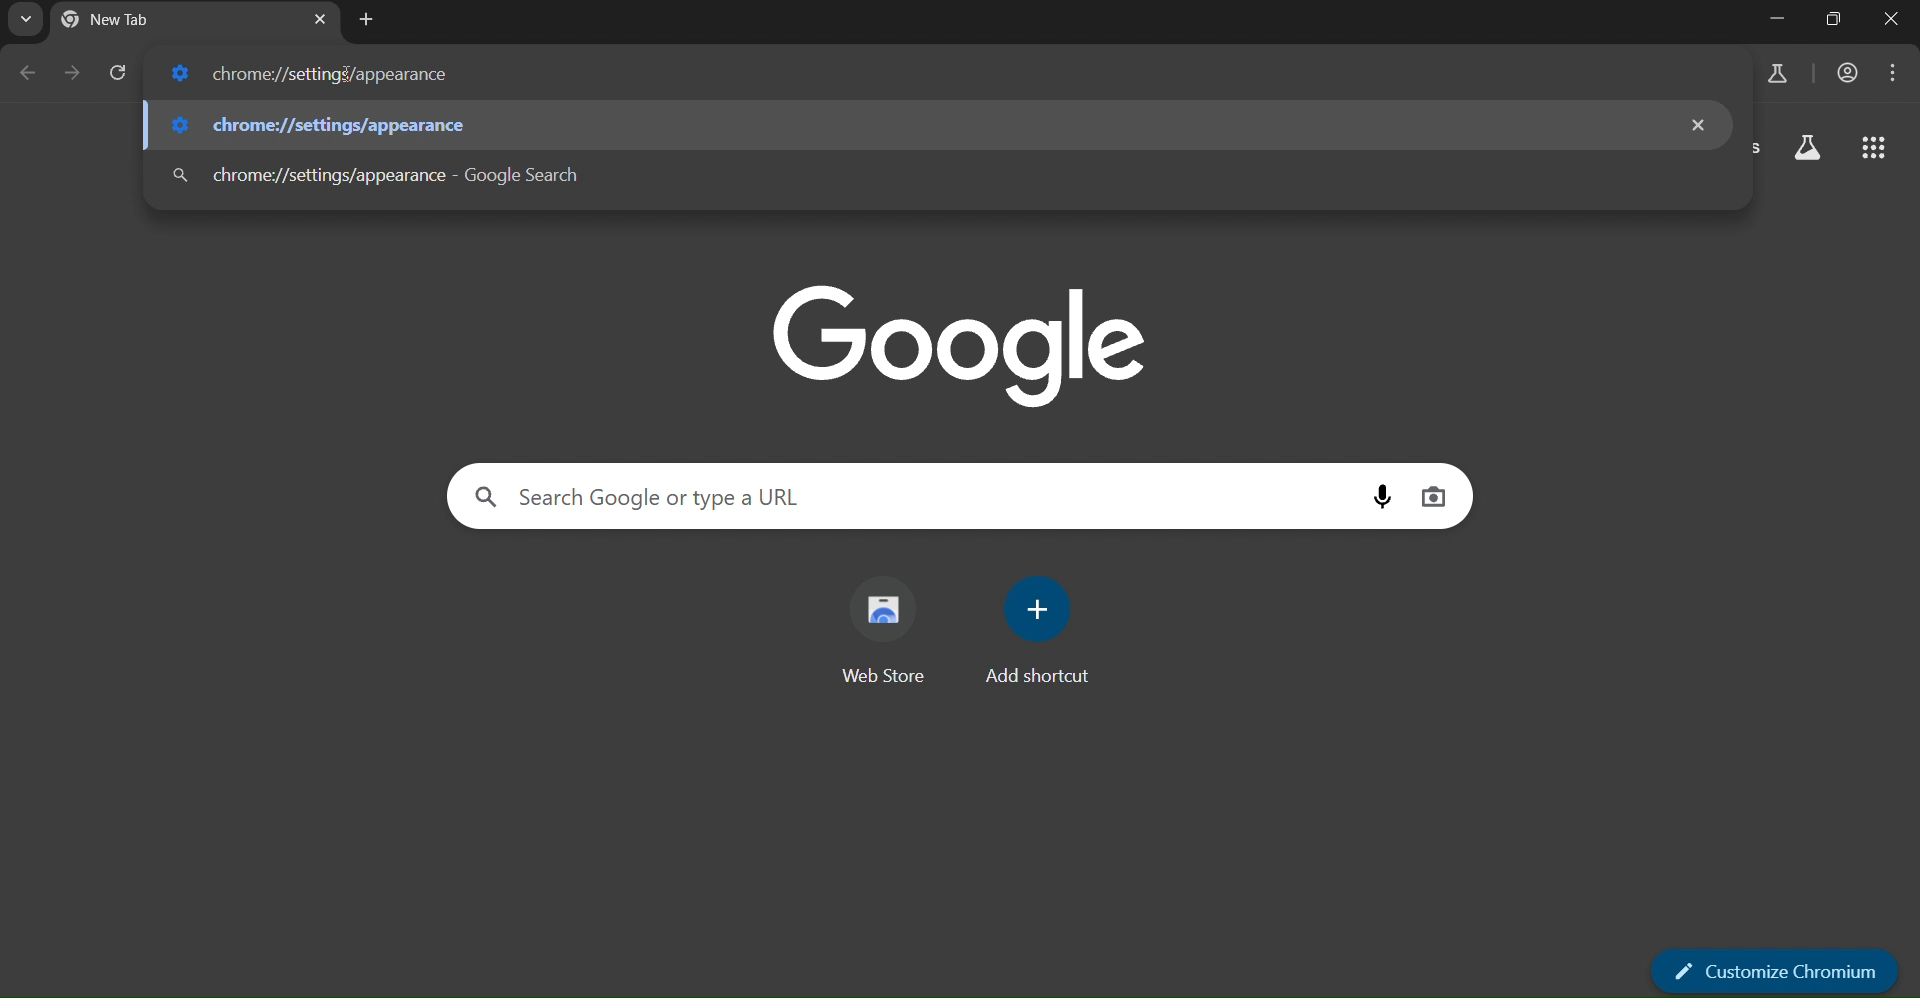 The height and width of the screenshot is (998, 1920). What do you see at coordinates (116, 69) in the screenshot?
I see `reload page` at bounding box center [116, 69].